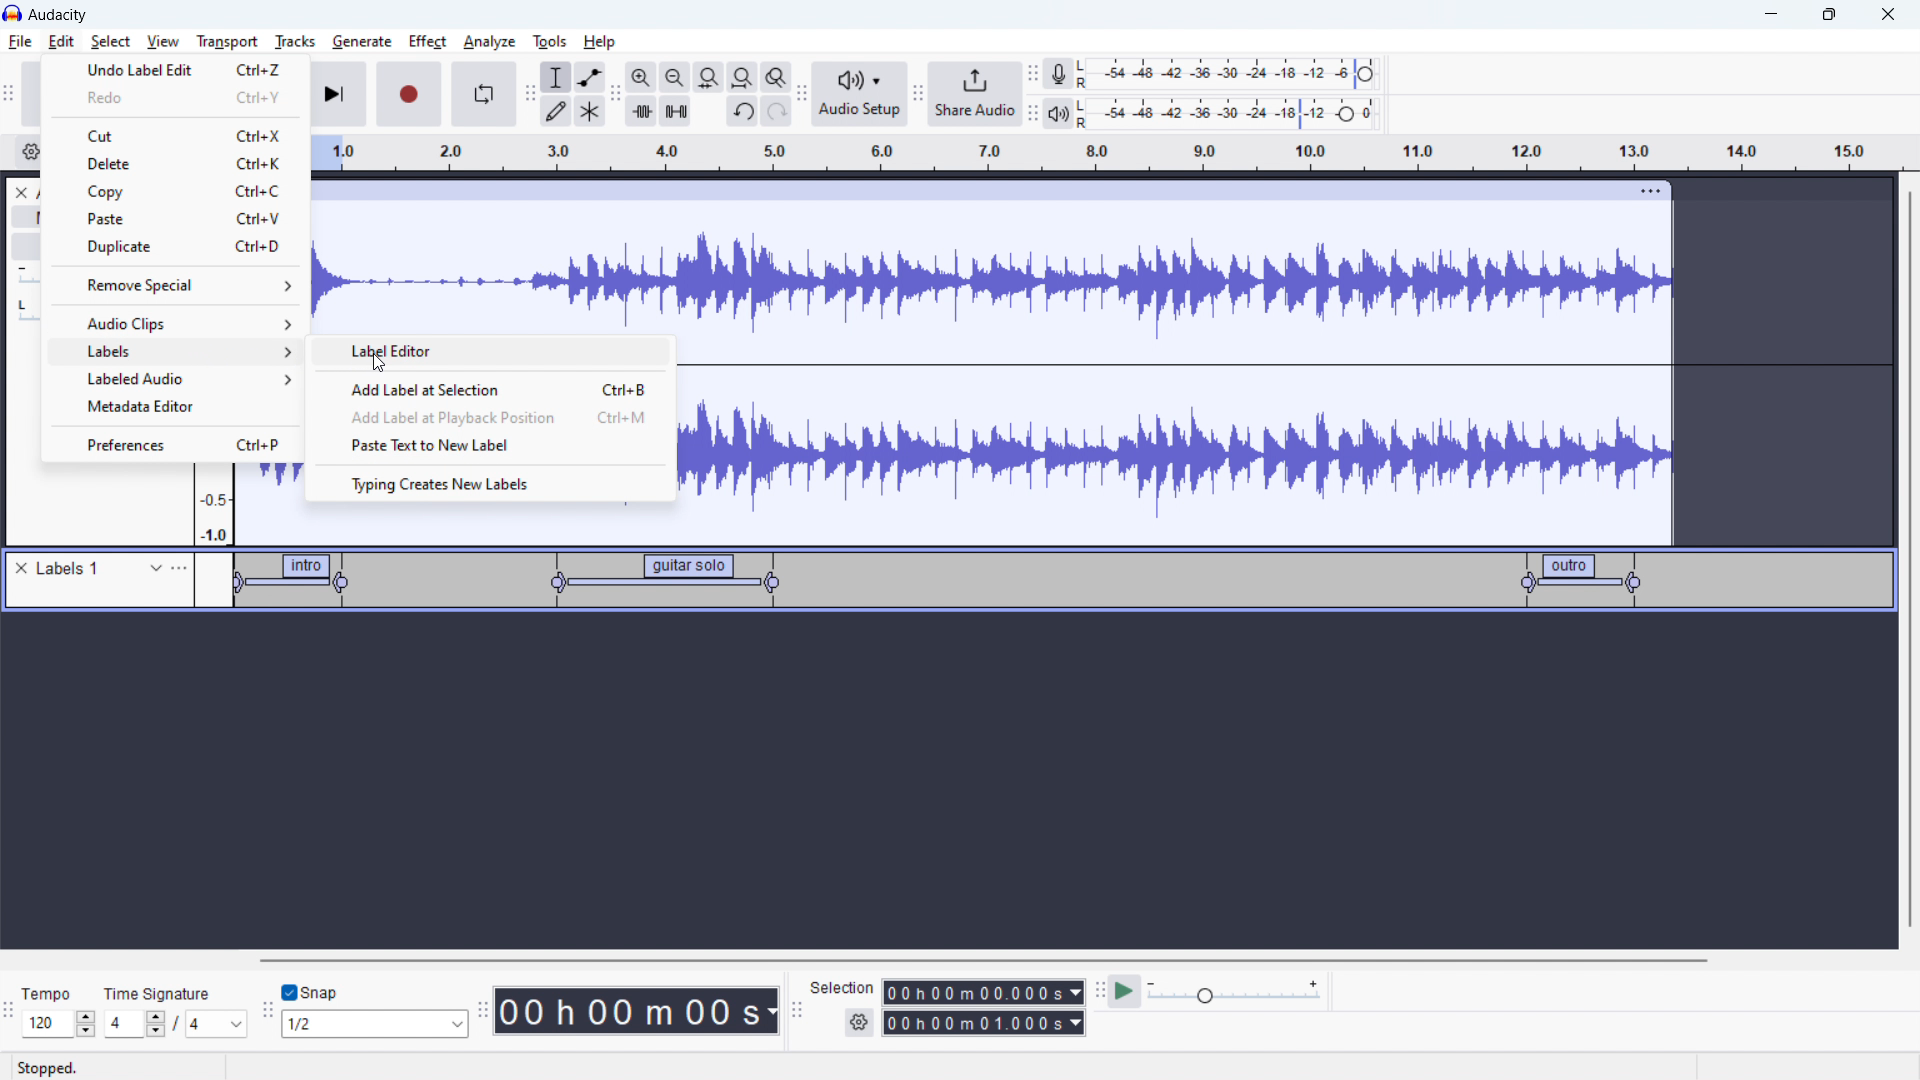 Image resolution: width=1920 pixels, height=1080 pixels. What do you see at coordinates (1099, 993) in the screenshot?
I see `play at speed toolbar` at bounding box center [1099, 993].